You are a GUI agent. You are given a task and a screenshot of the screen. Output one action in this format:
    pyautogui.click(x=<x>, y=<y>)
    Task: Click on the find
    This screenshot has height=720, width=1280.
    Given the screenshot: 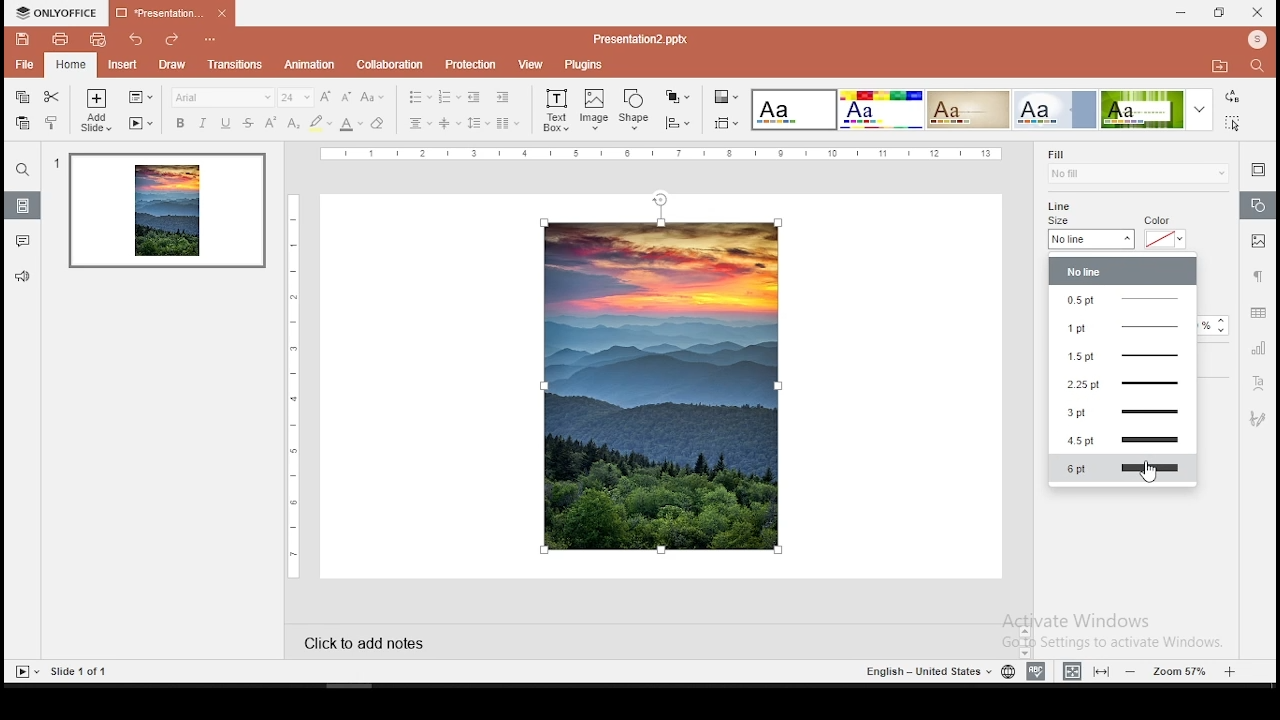 What is the action you would take?
    pyautogui.click(x=1258, y=66)
    